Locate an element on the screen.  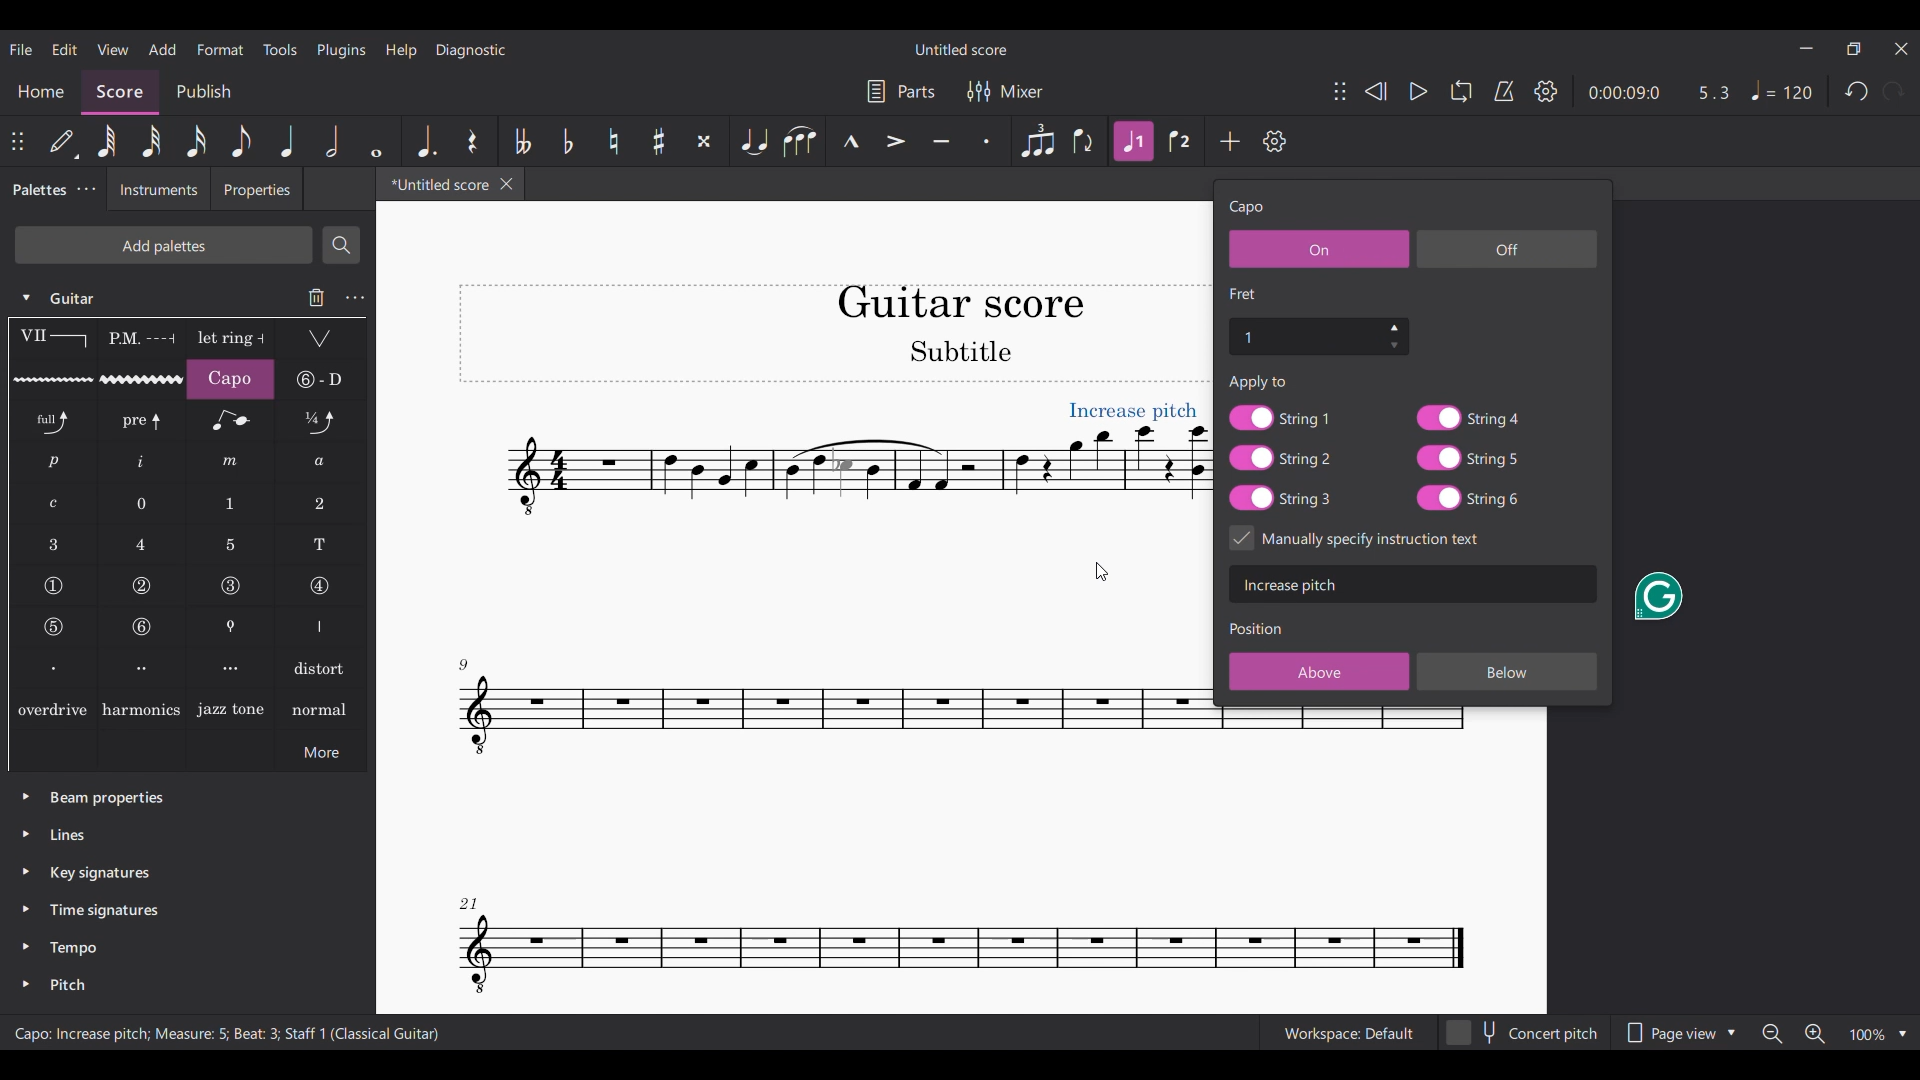
Delete is located at coordinates (317, 297).